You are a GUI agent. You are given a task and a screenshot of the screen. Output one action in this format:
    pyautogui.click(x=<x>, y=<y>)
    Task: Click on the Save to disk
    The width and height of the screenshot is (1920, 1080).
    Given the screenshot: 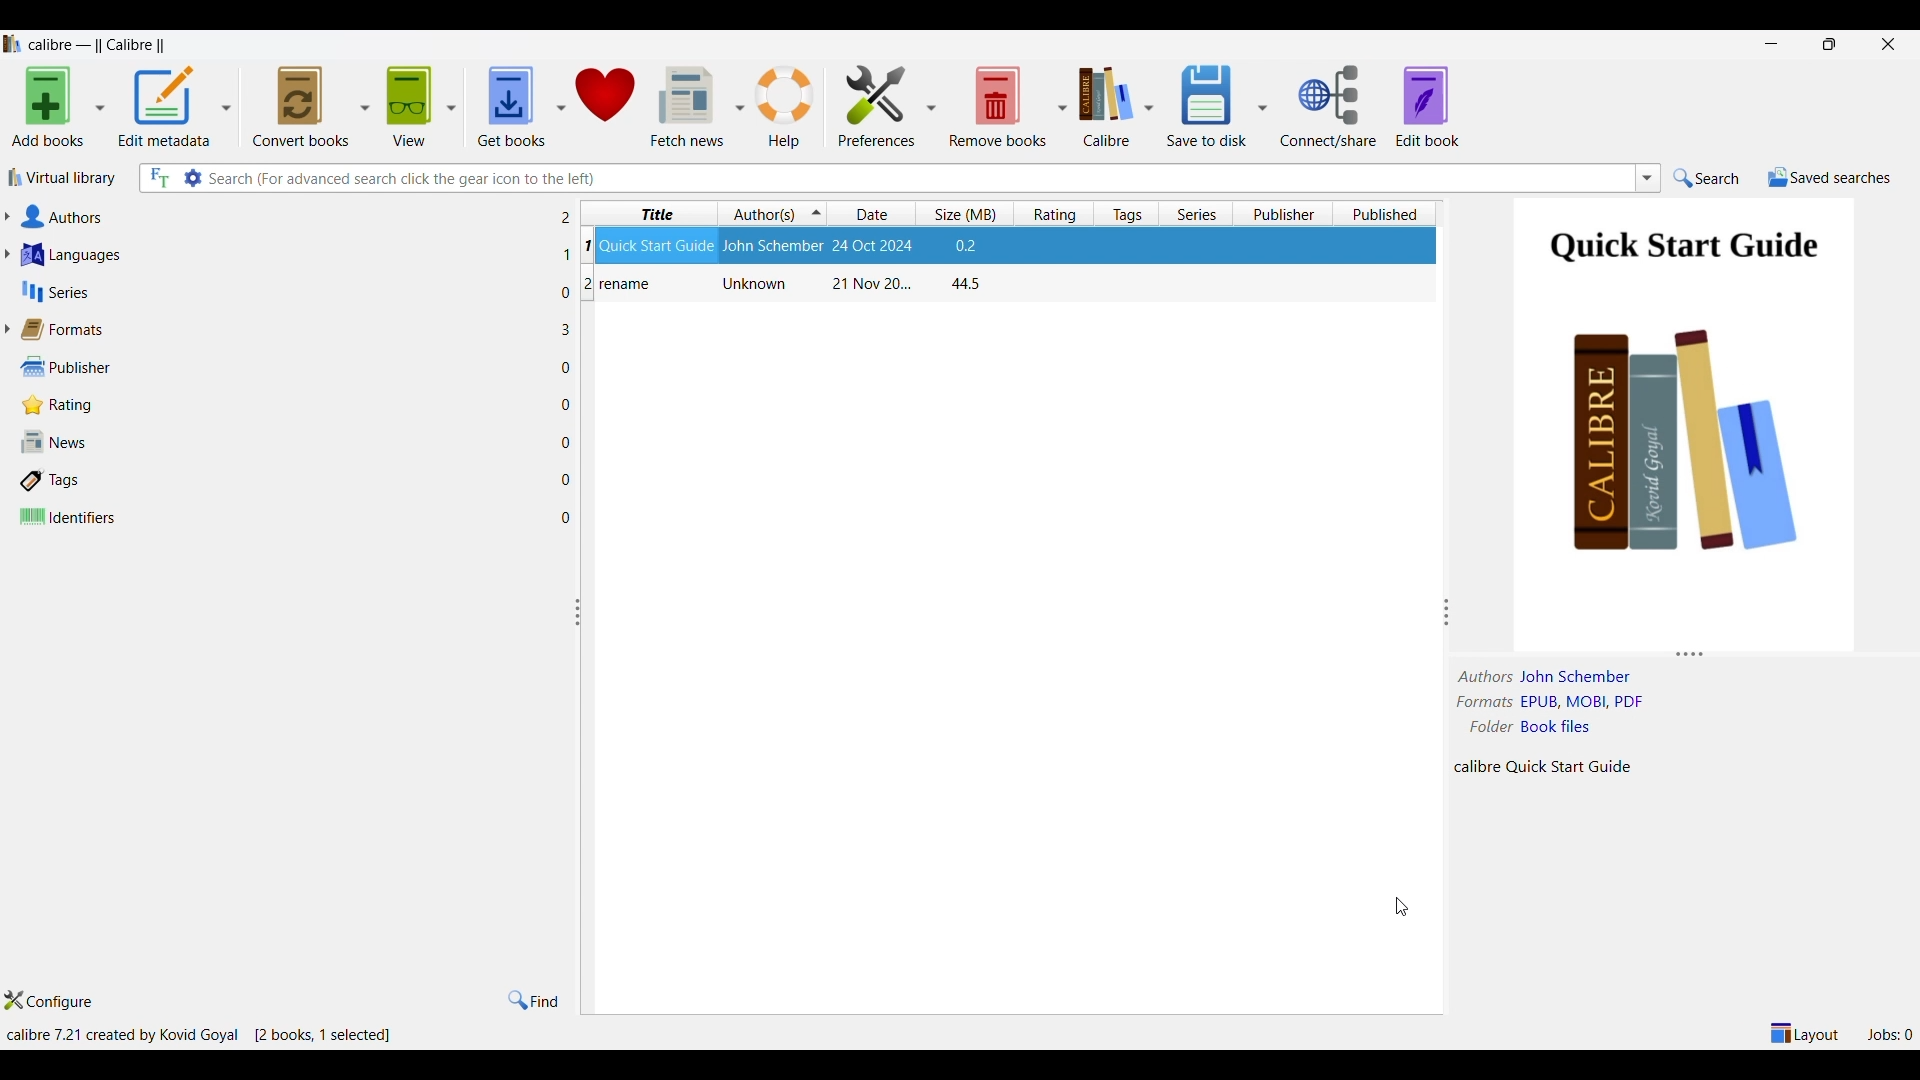 What is the action you would take?
    pyautogui.click(x=1206, y=105)
    